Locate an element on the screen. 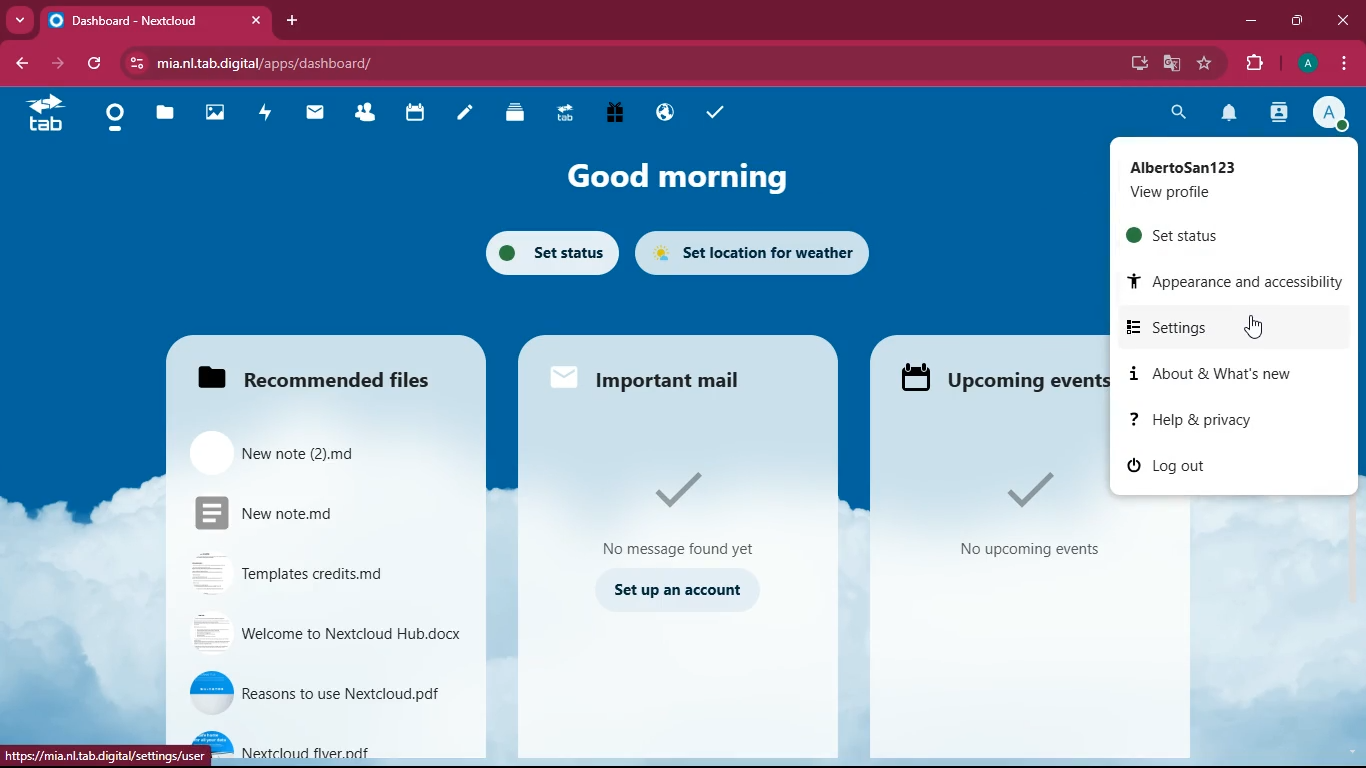  View site information is located at coordinates (137, 63).